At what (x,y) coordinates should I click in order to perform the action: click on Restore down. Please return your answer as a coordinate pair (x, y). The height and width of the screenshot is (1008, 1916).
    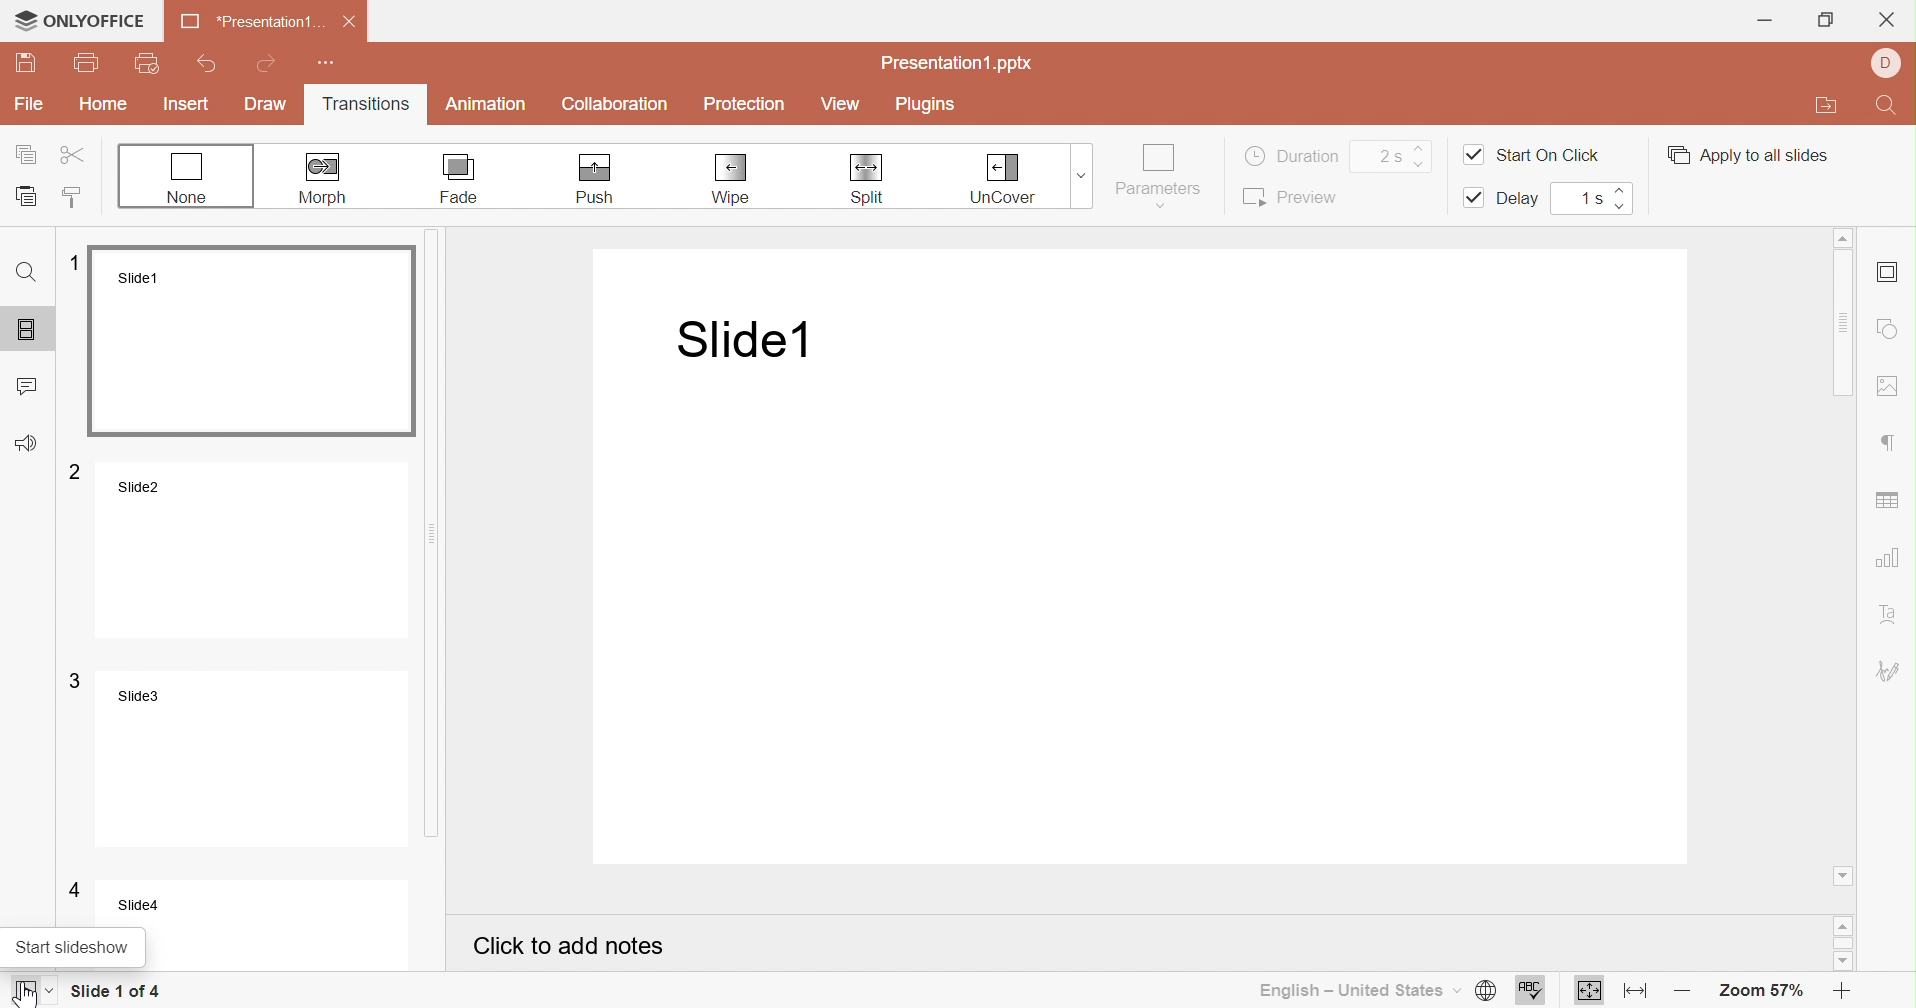
    Looking at the image, I should click on (1826, 22).